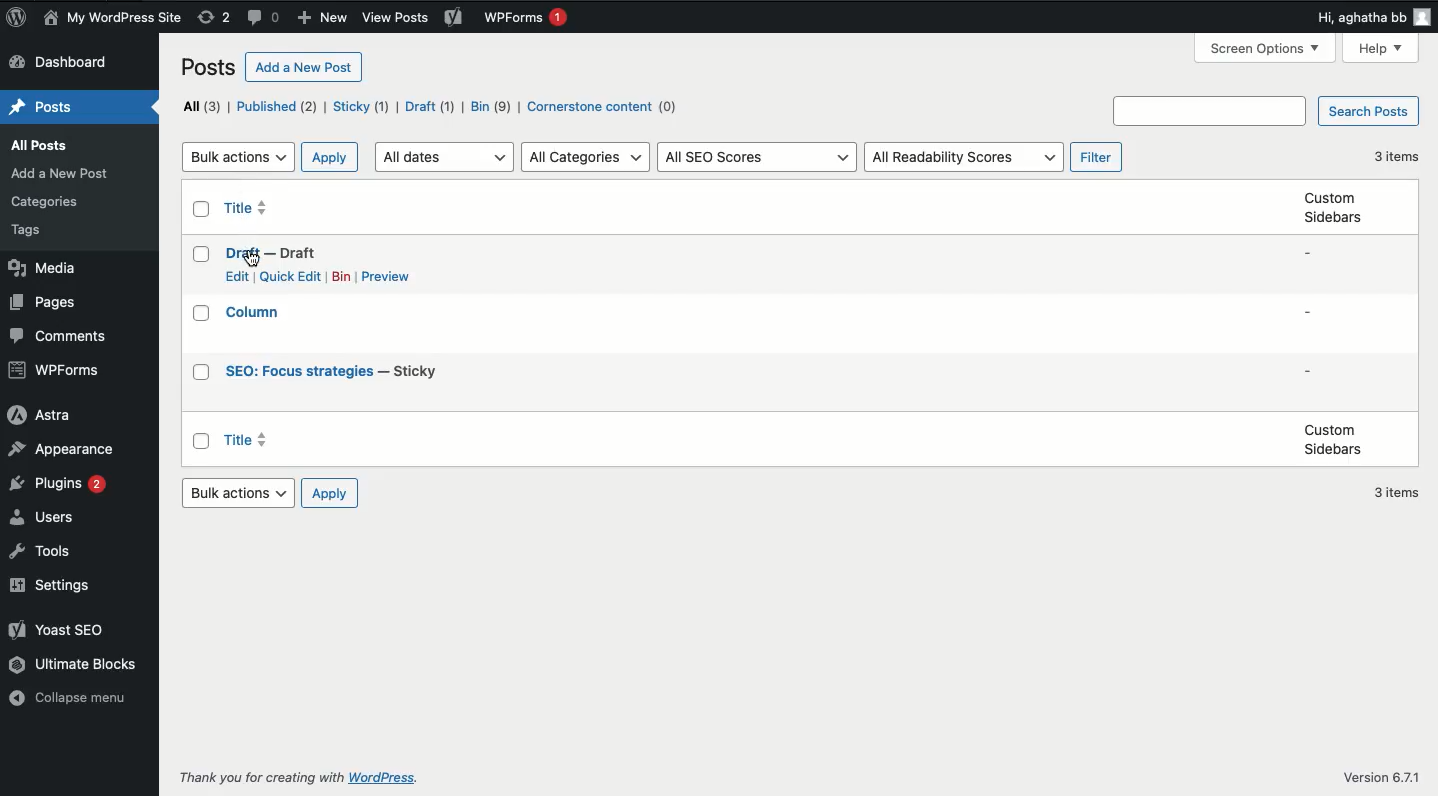 This screenshot has width=1438, height=796. I want to click on Posts, so click(67, 172).